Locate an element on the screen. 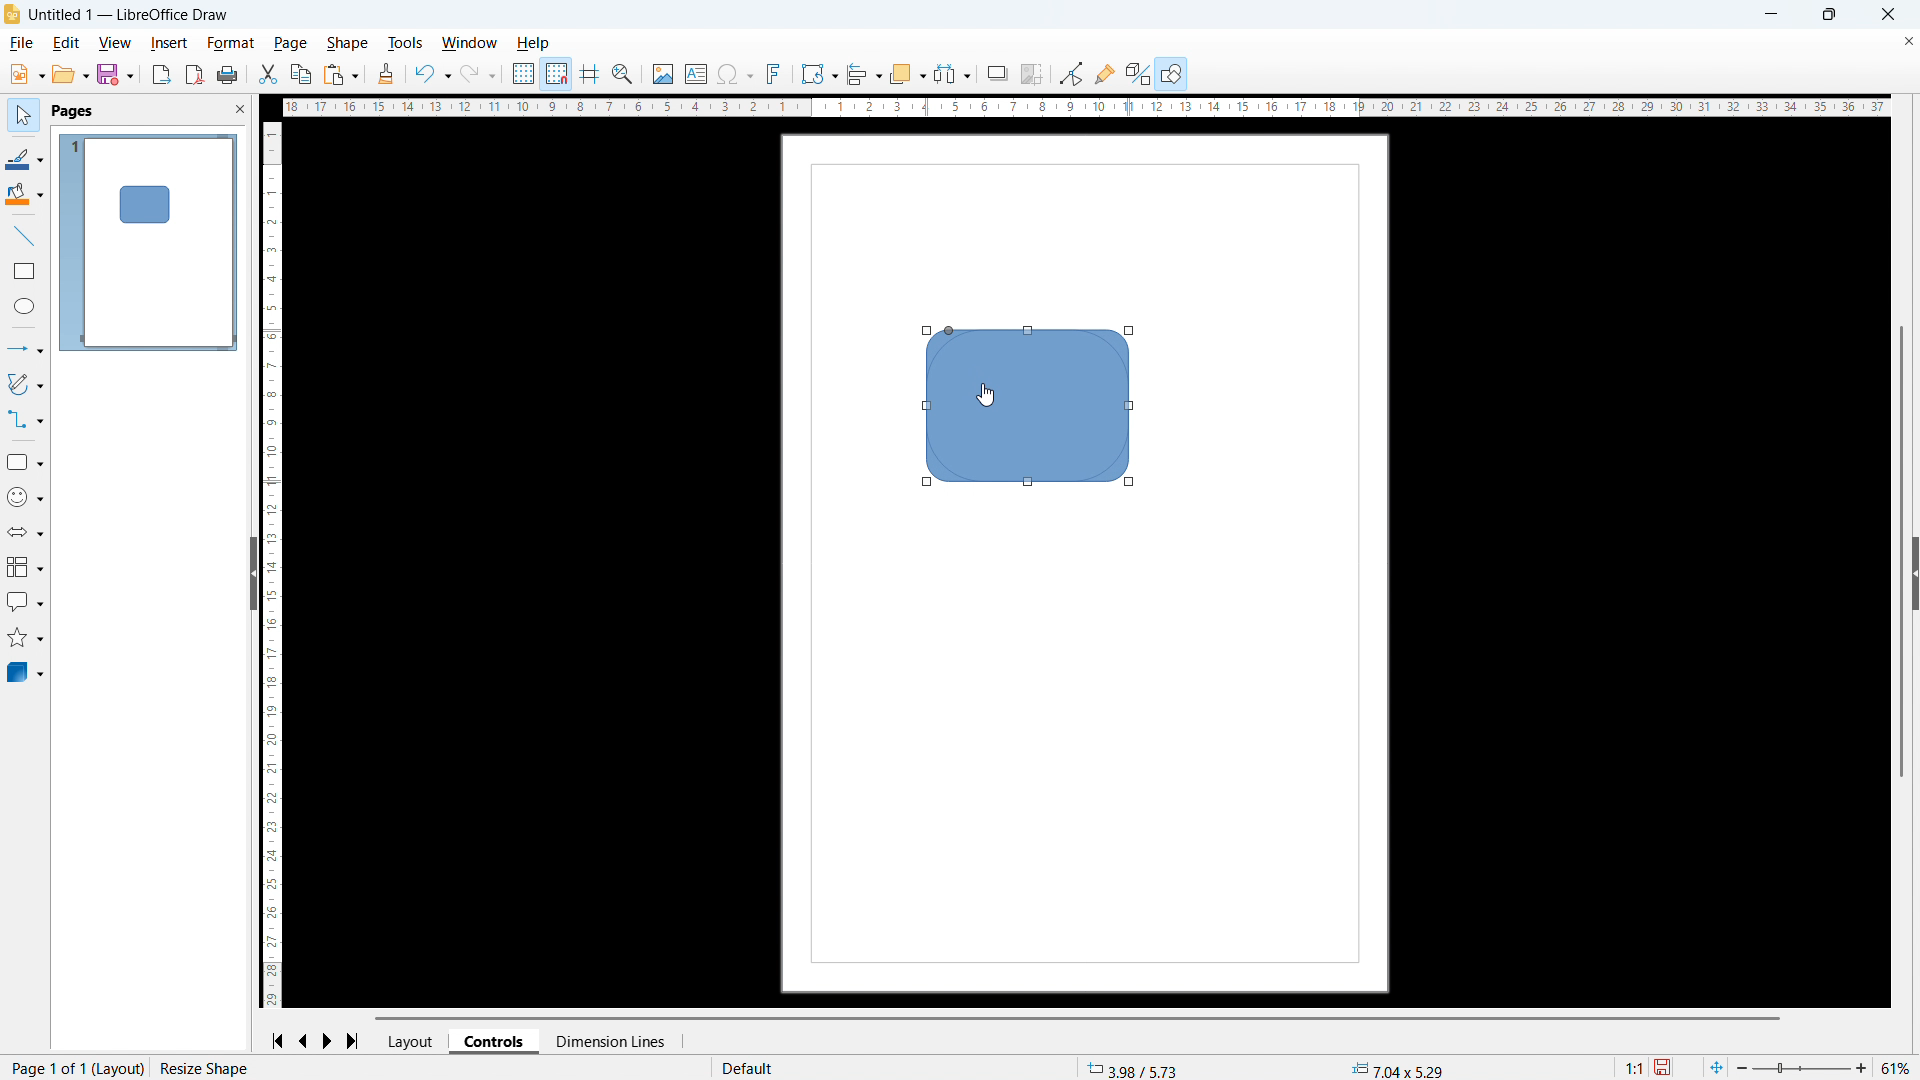 The height and width of the screenshot is (1080, 1920). Tools  is located at coordinates (406, 42).